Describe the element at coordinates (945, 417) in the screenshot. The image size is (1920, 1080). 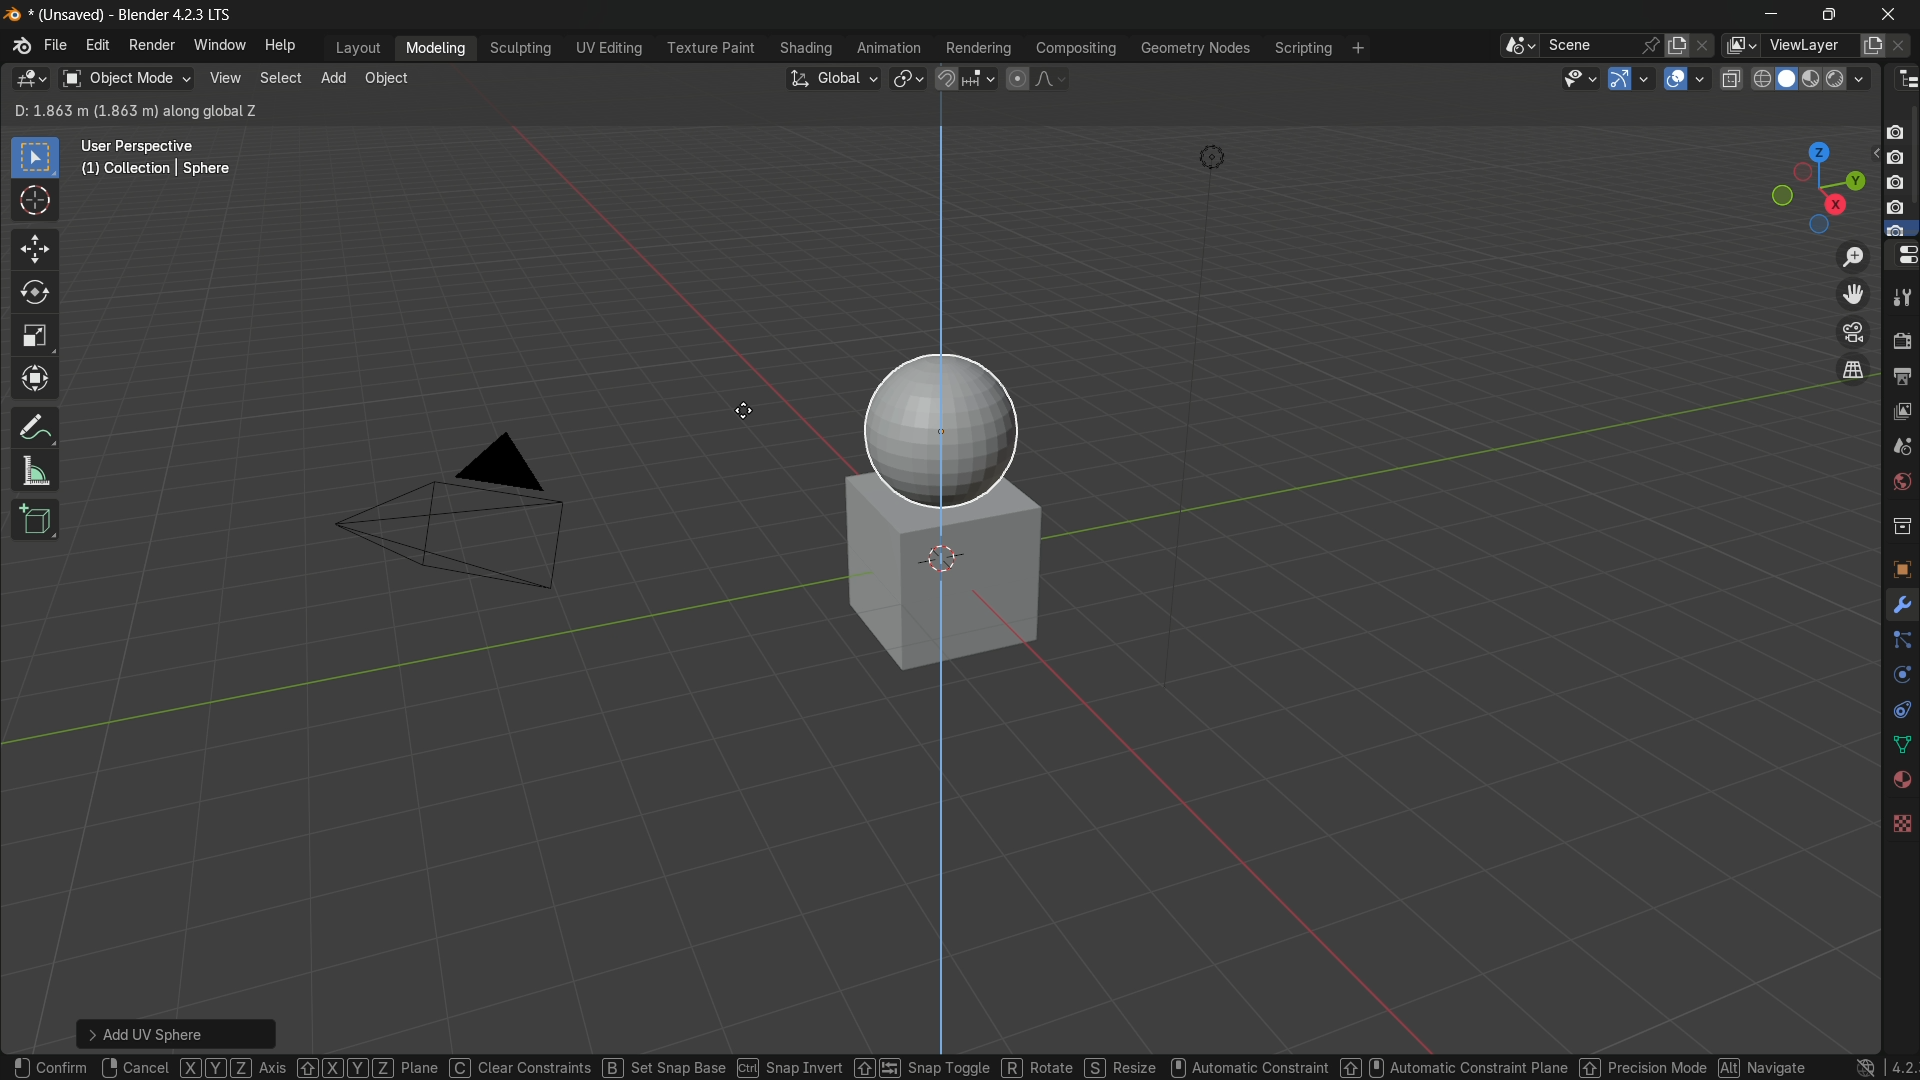
I see `sphere moved above the cube` at that location.